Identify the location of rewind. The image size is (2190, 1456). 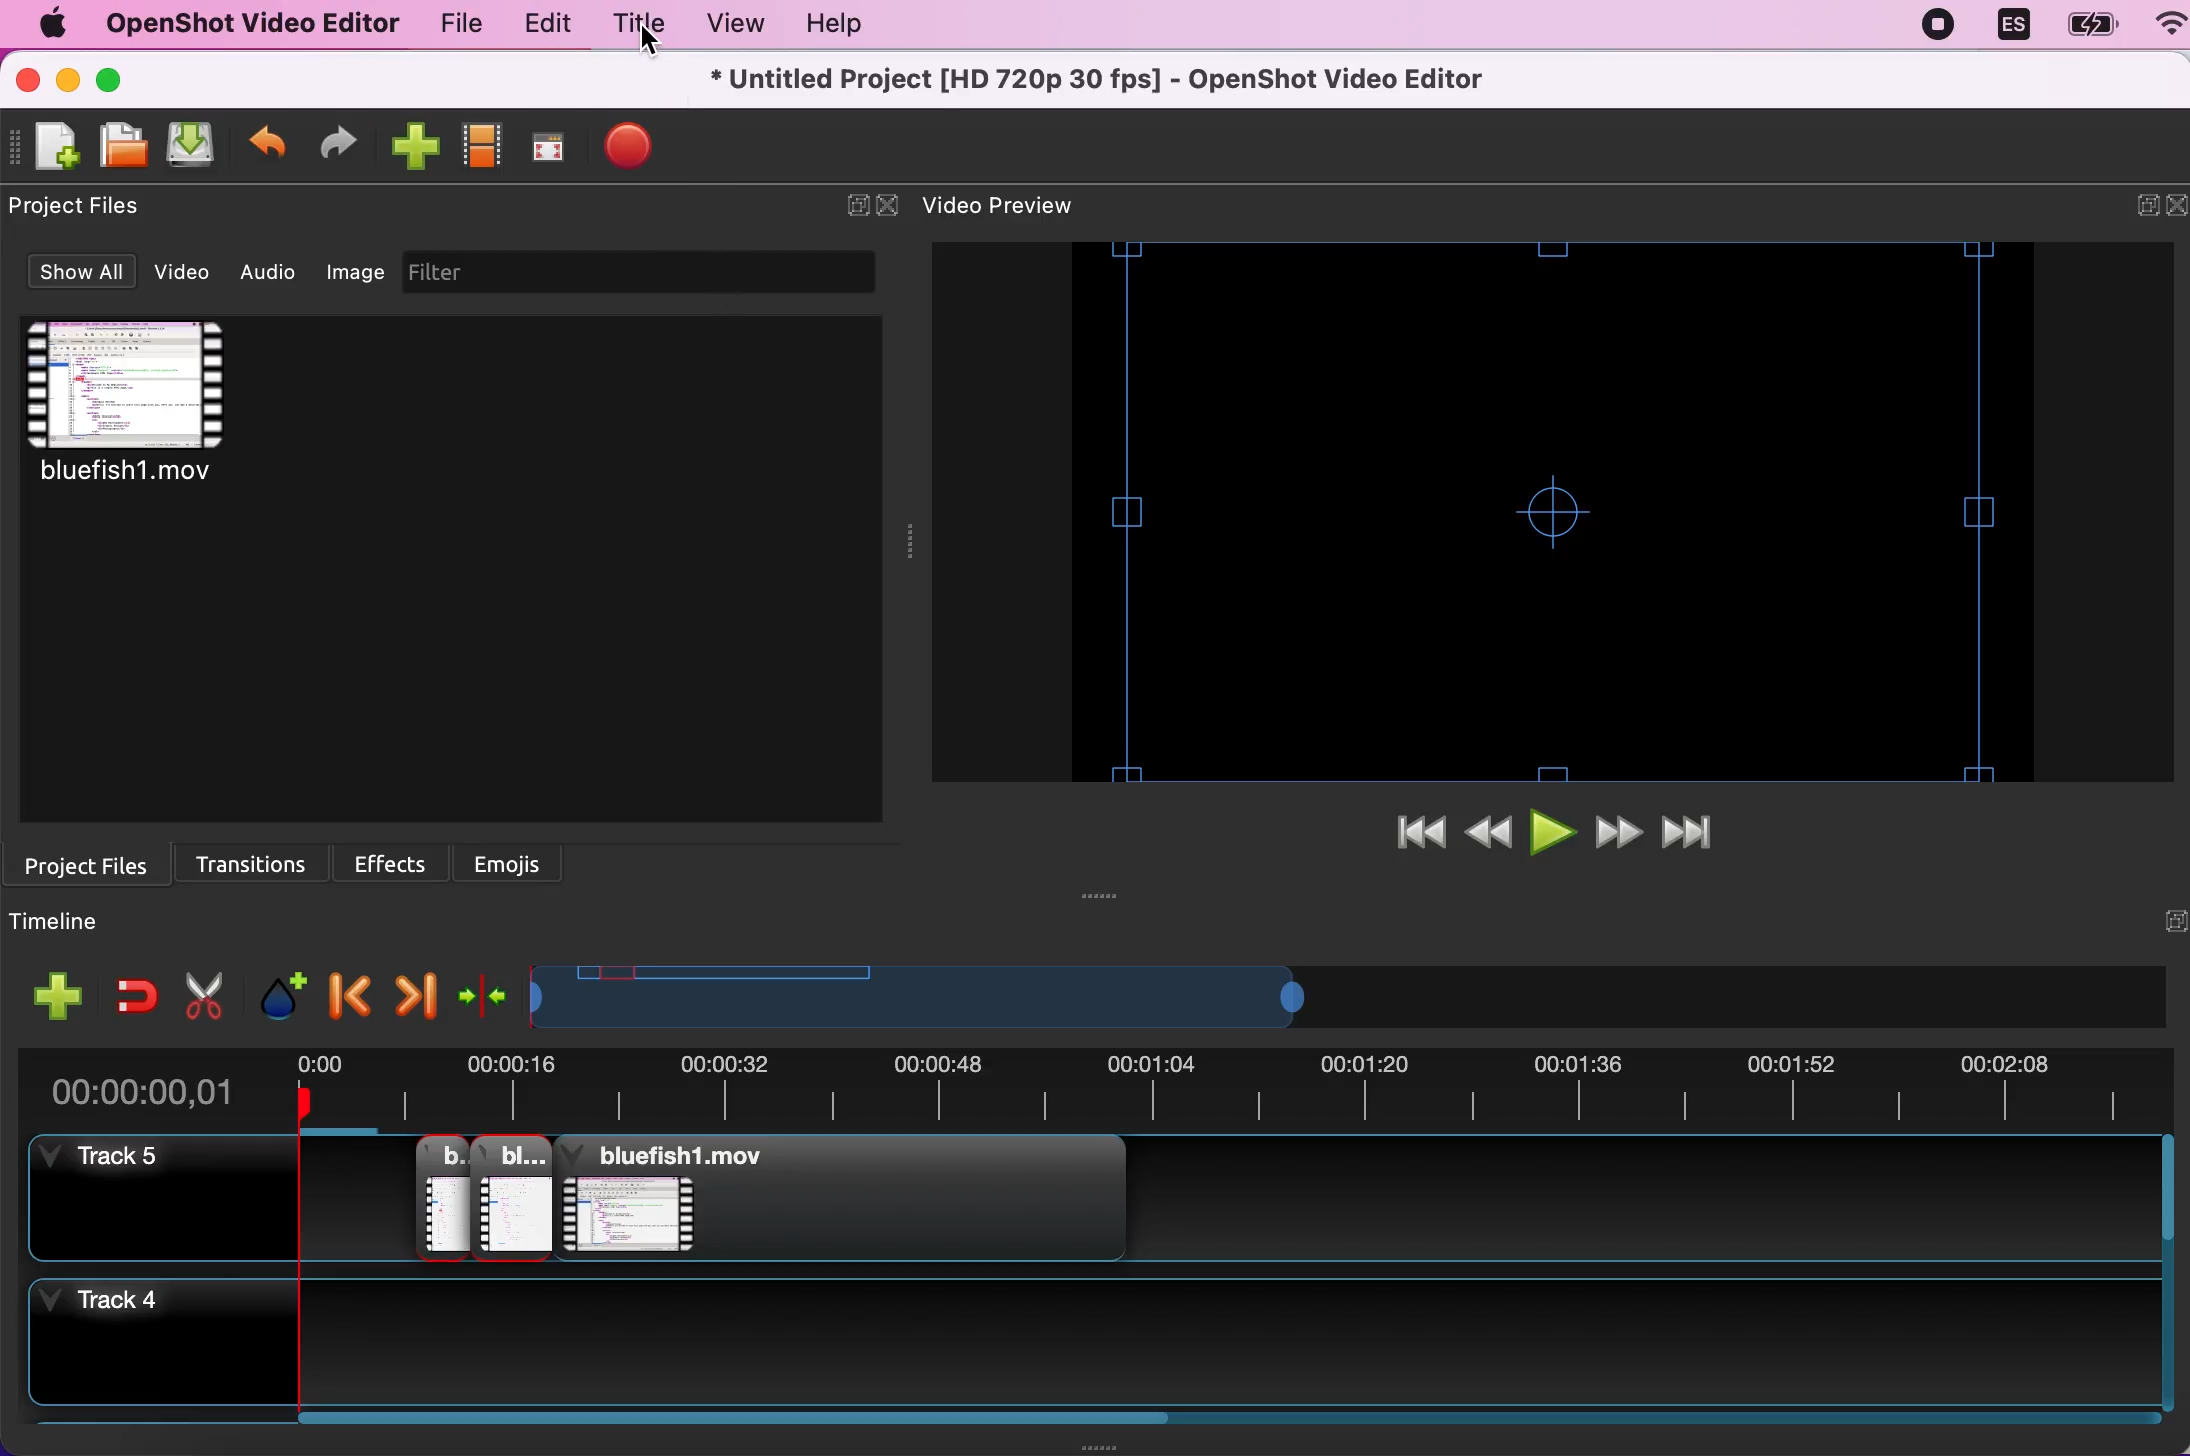
(1492, 836).